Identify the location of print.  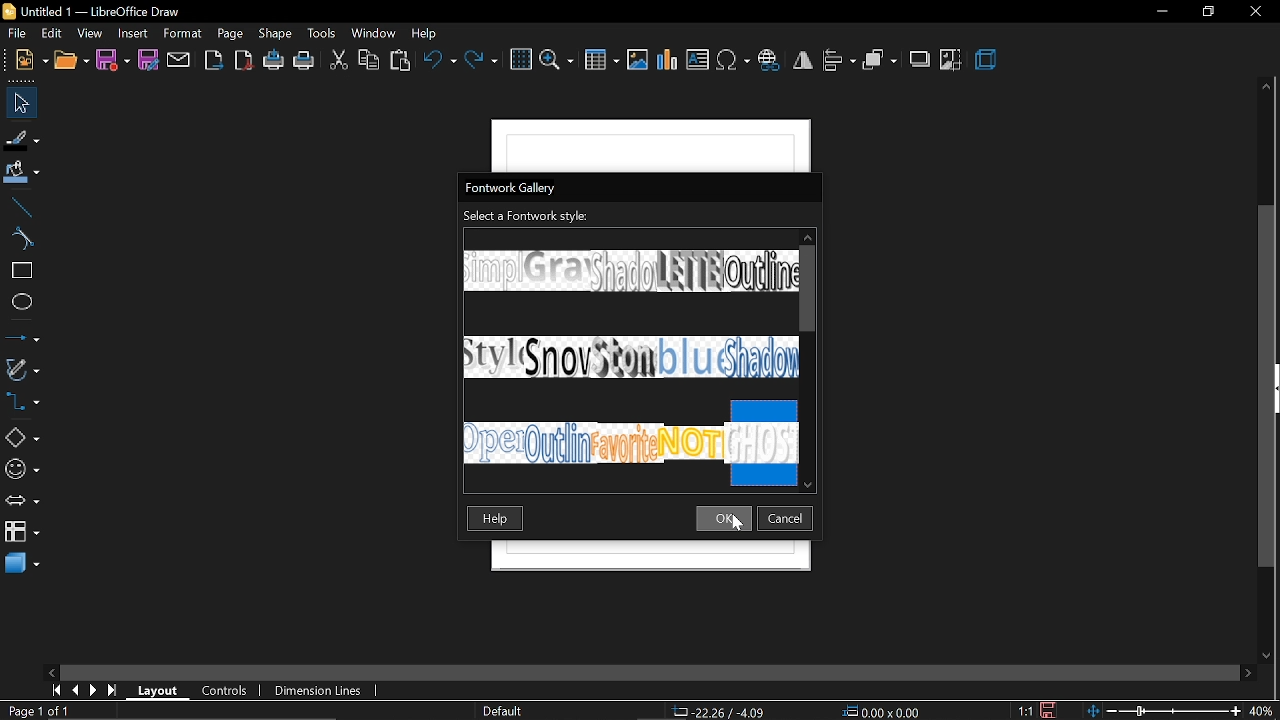
(304, 60).